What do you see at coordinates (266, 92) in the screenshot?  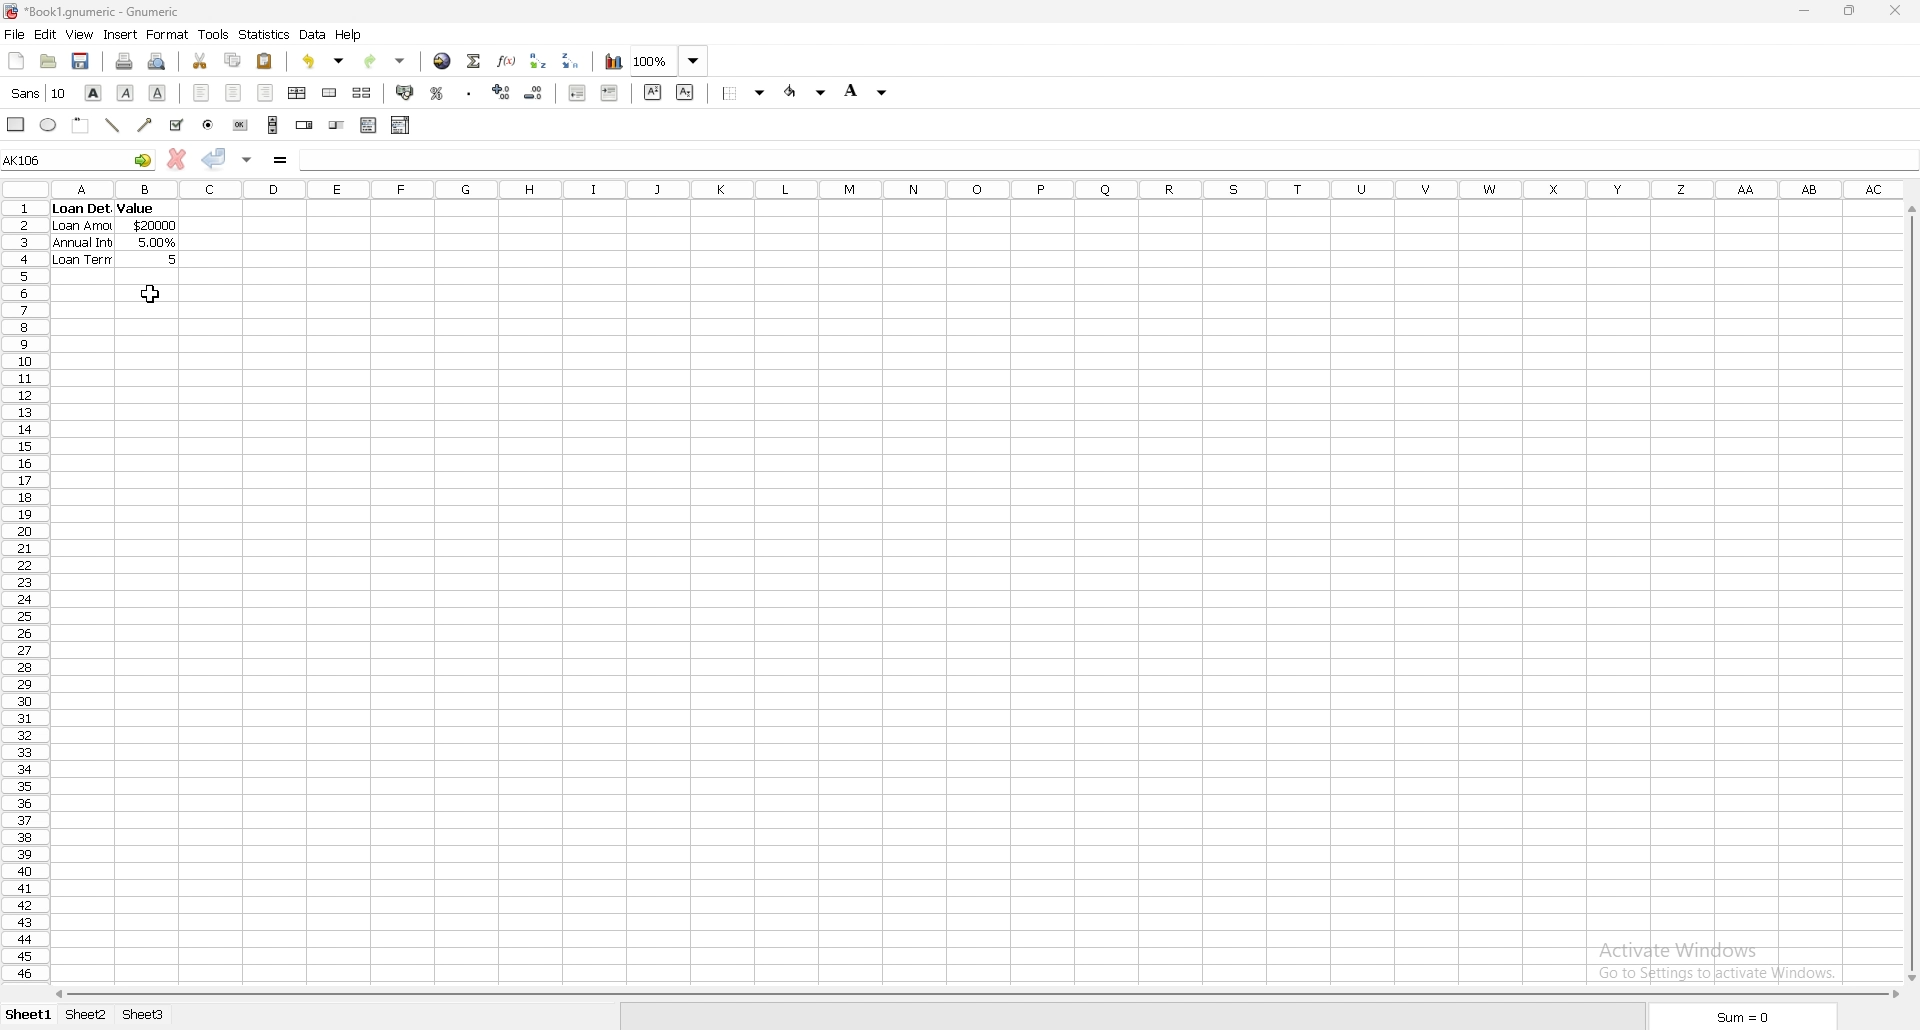 I see `right align` at bounding box center [266, 92].